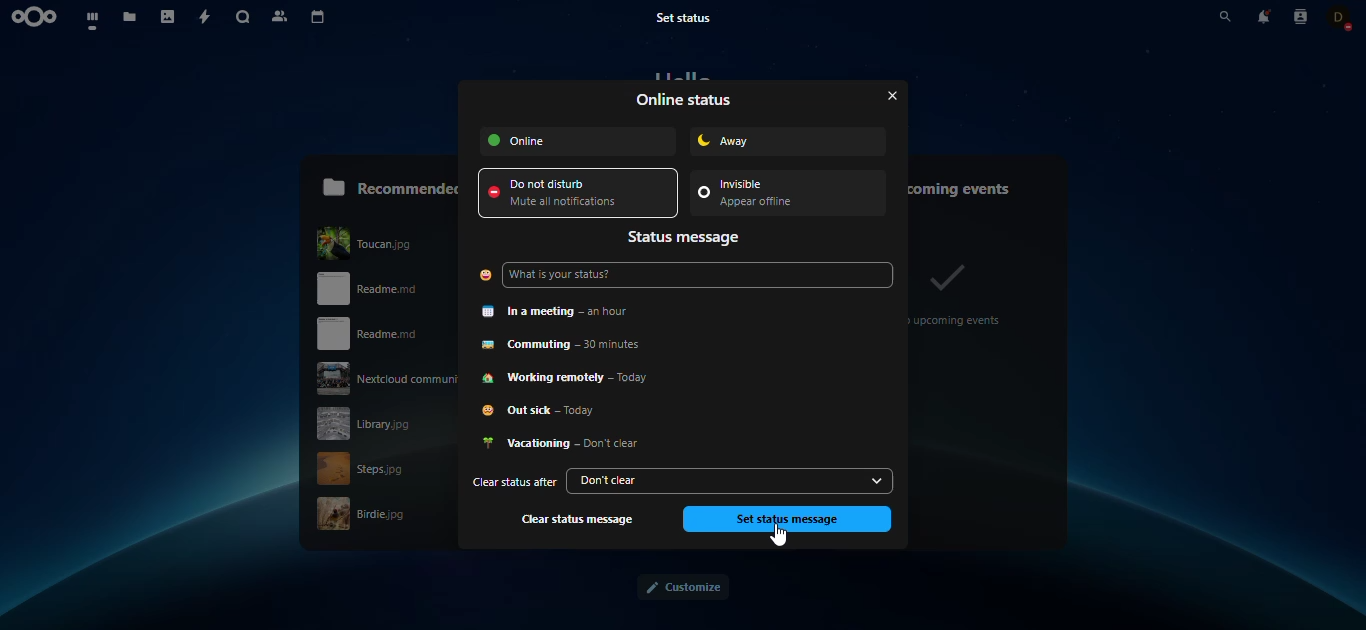  What do you see at coordinates (381, 378) in the screenshot?
I see `nextcloud community` at bounding box center [381, 378].